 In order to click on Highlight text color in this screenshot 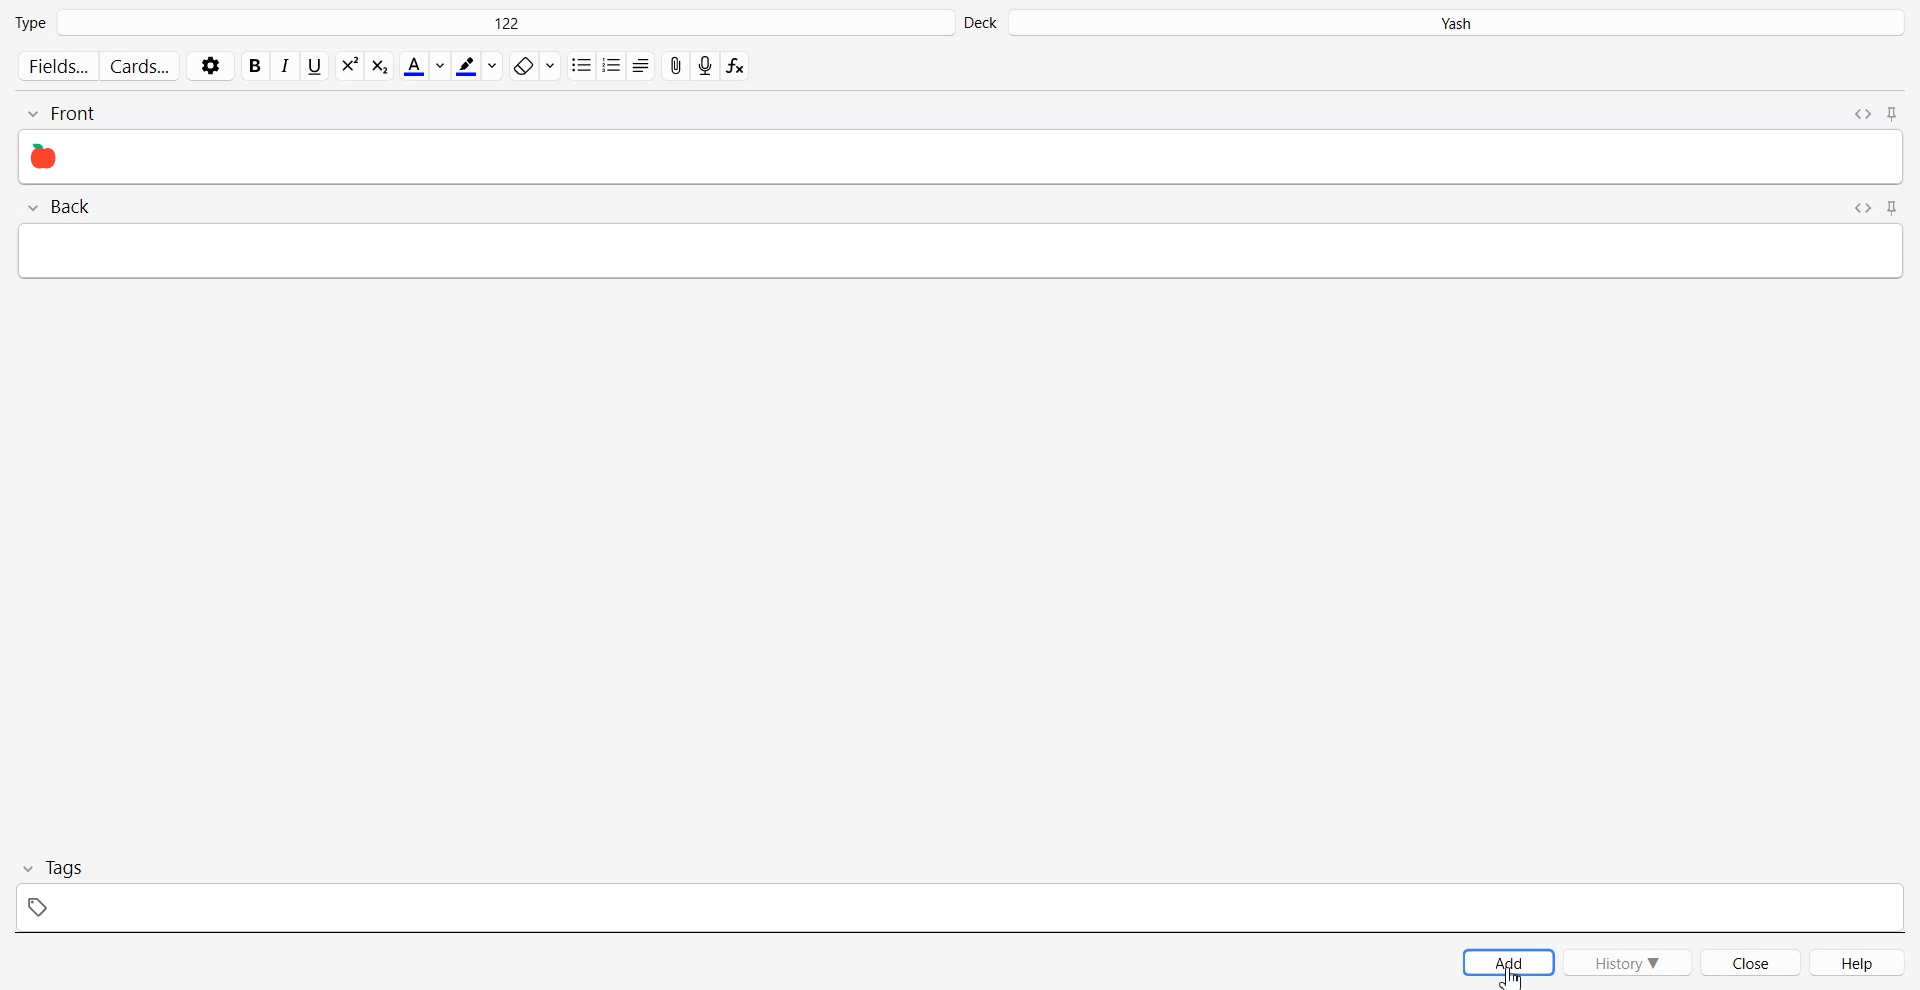, I will do `click(477, 66)`.